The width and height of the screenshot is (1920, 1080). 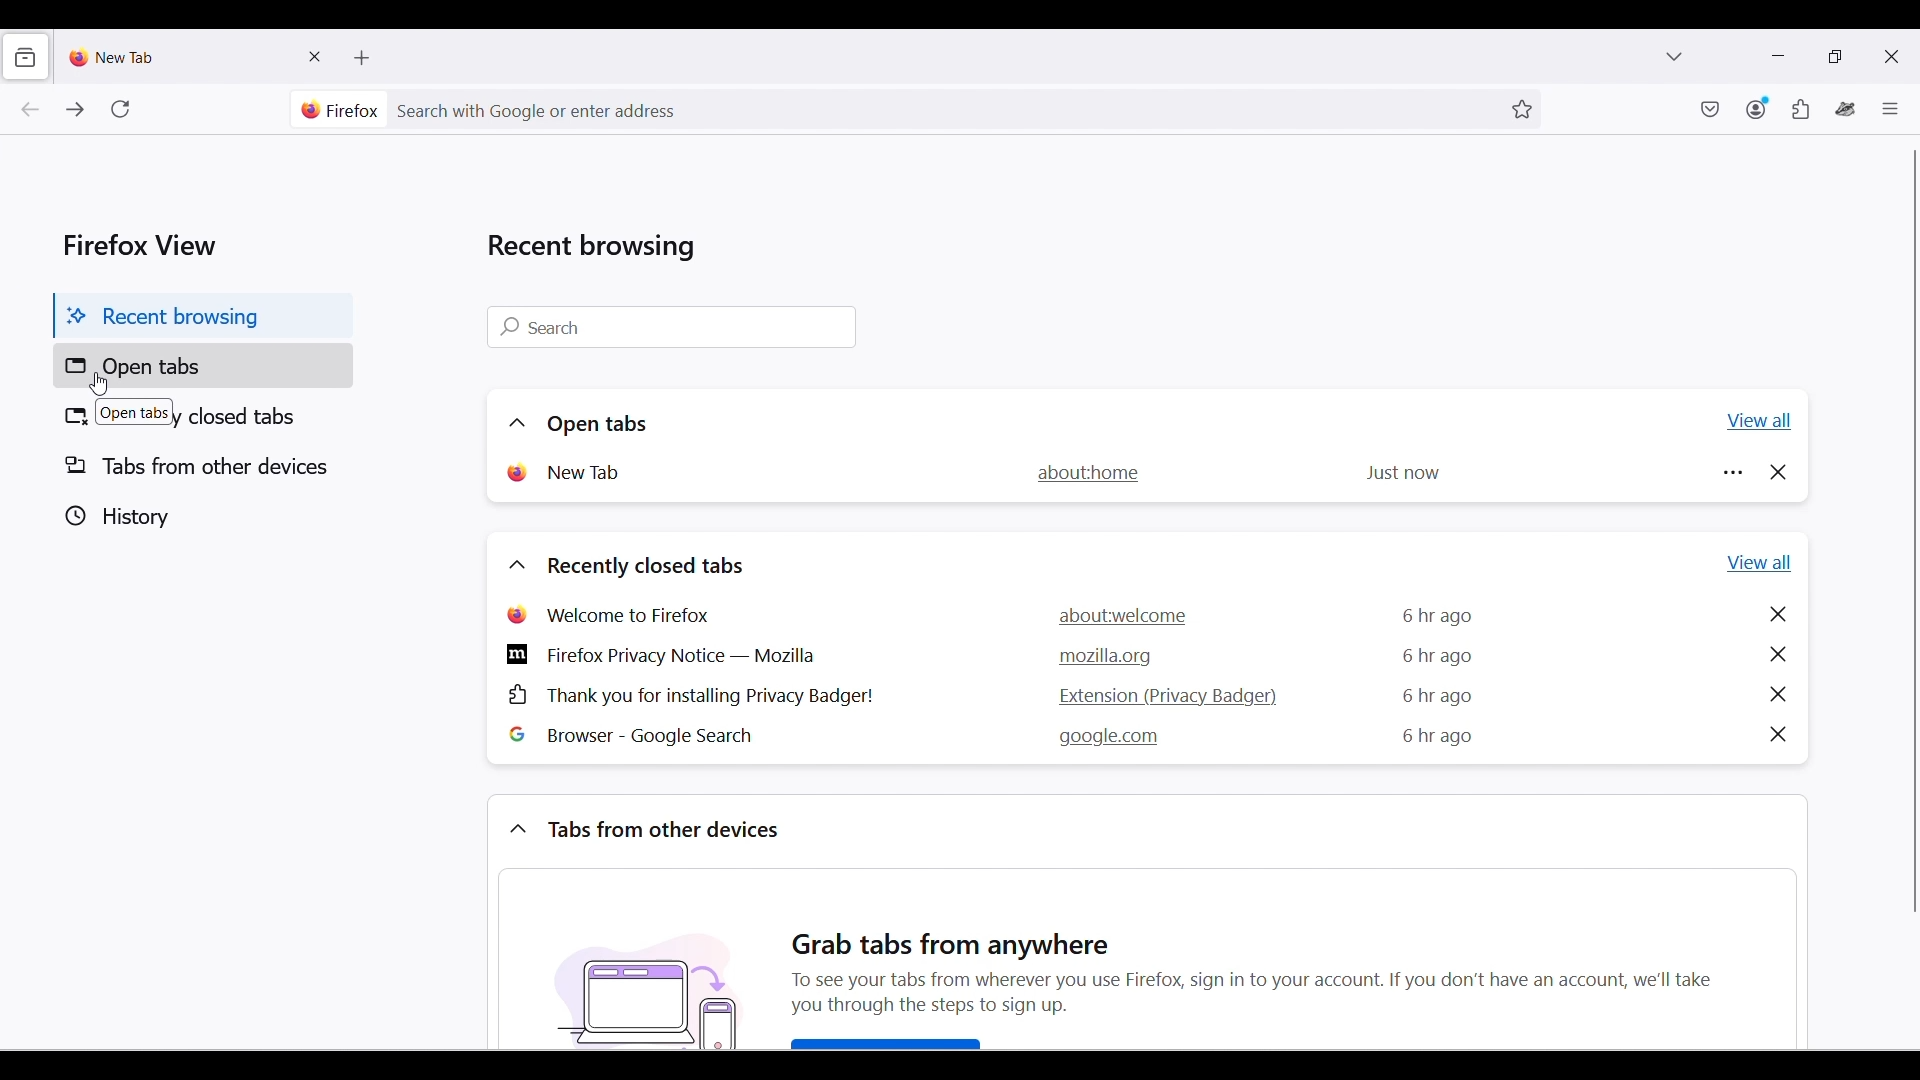 What do you see at coordinates (1163, 695) in the screenshot?
I see `Extension (Privacy Badger)` at bounding box center [1163, 695].